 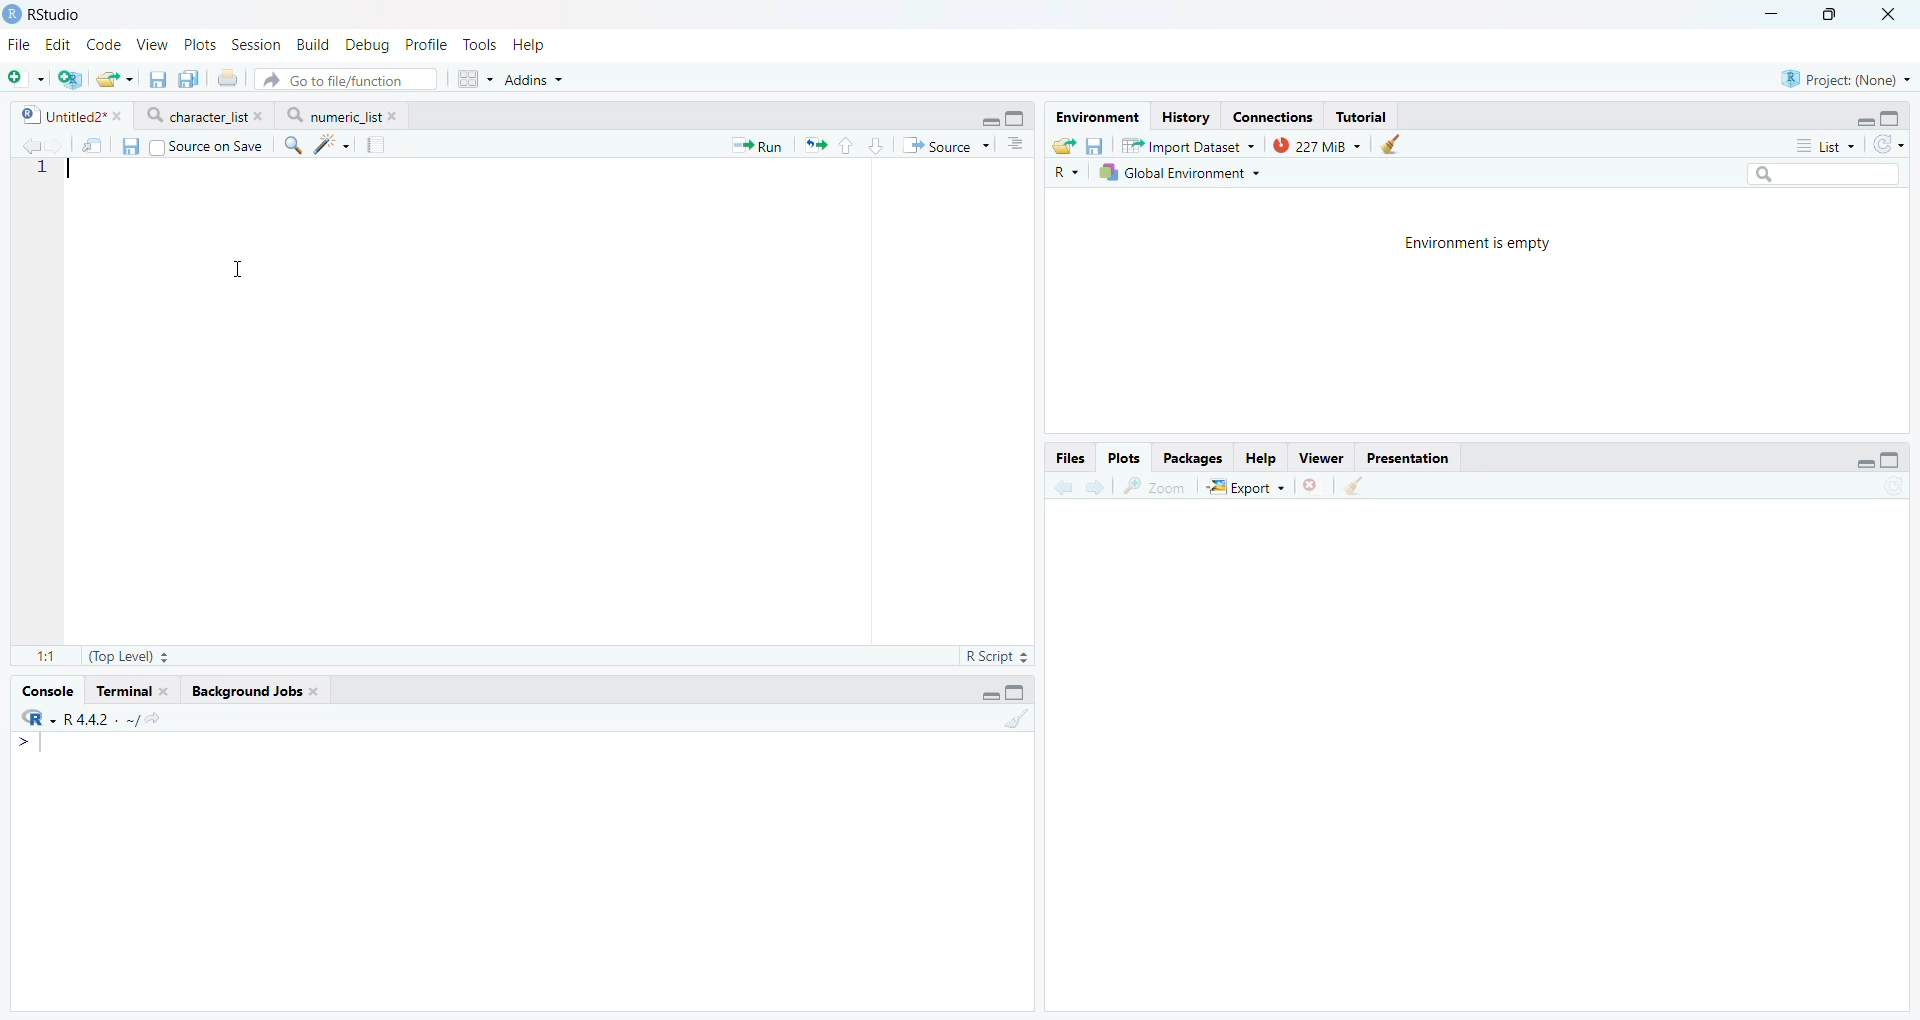 What do you see at coordinates (1892, 115) in the screenshot?
I see `Full Height` at bounding box center [1892, 115].